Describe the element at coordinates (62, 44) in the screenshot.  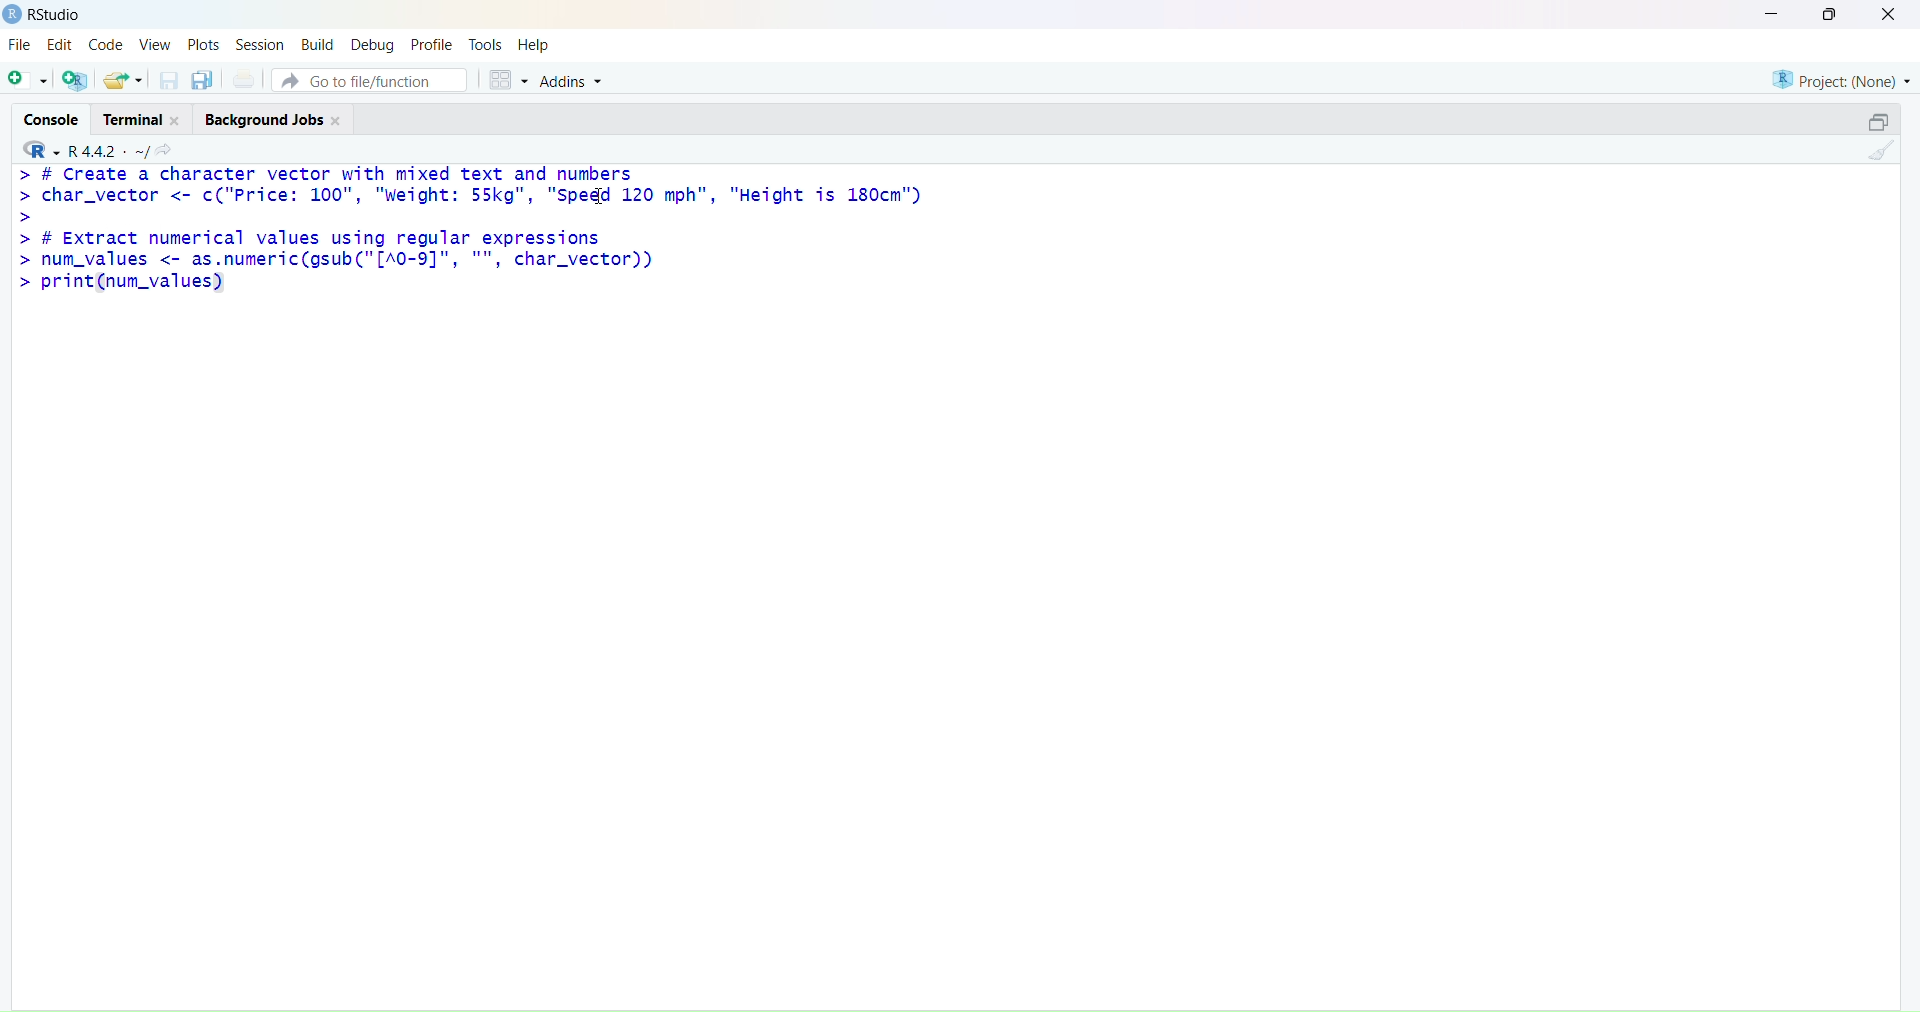
I see `edit` at that location.